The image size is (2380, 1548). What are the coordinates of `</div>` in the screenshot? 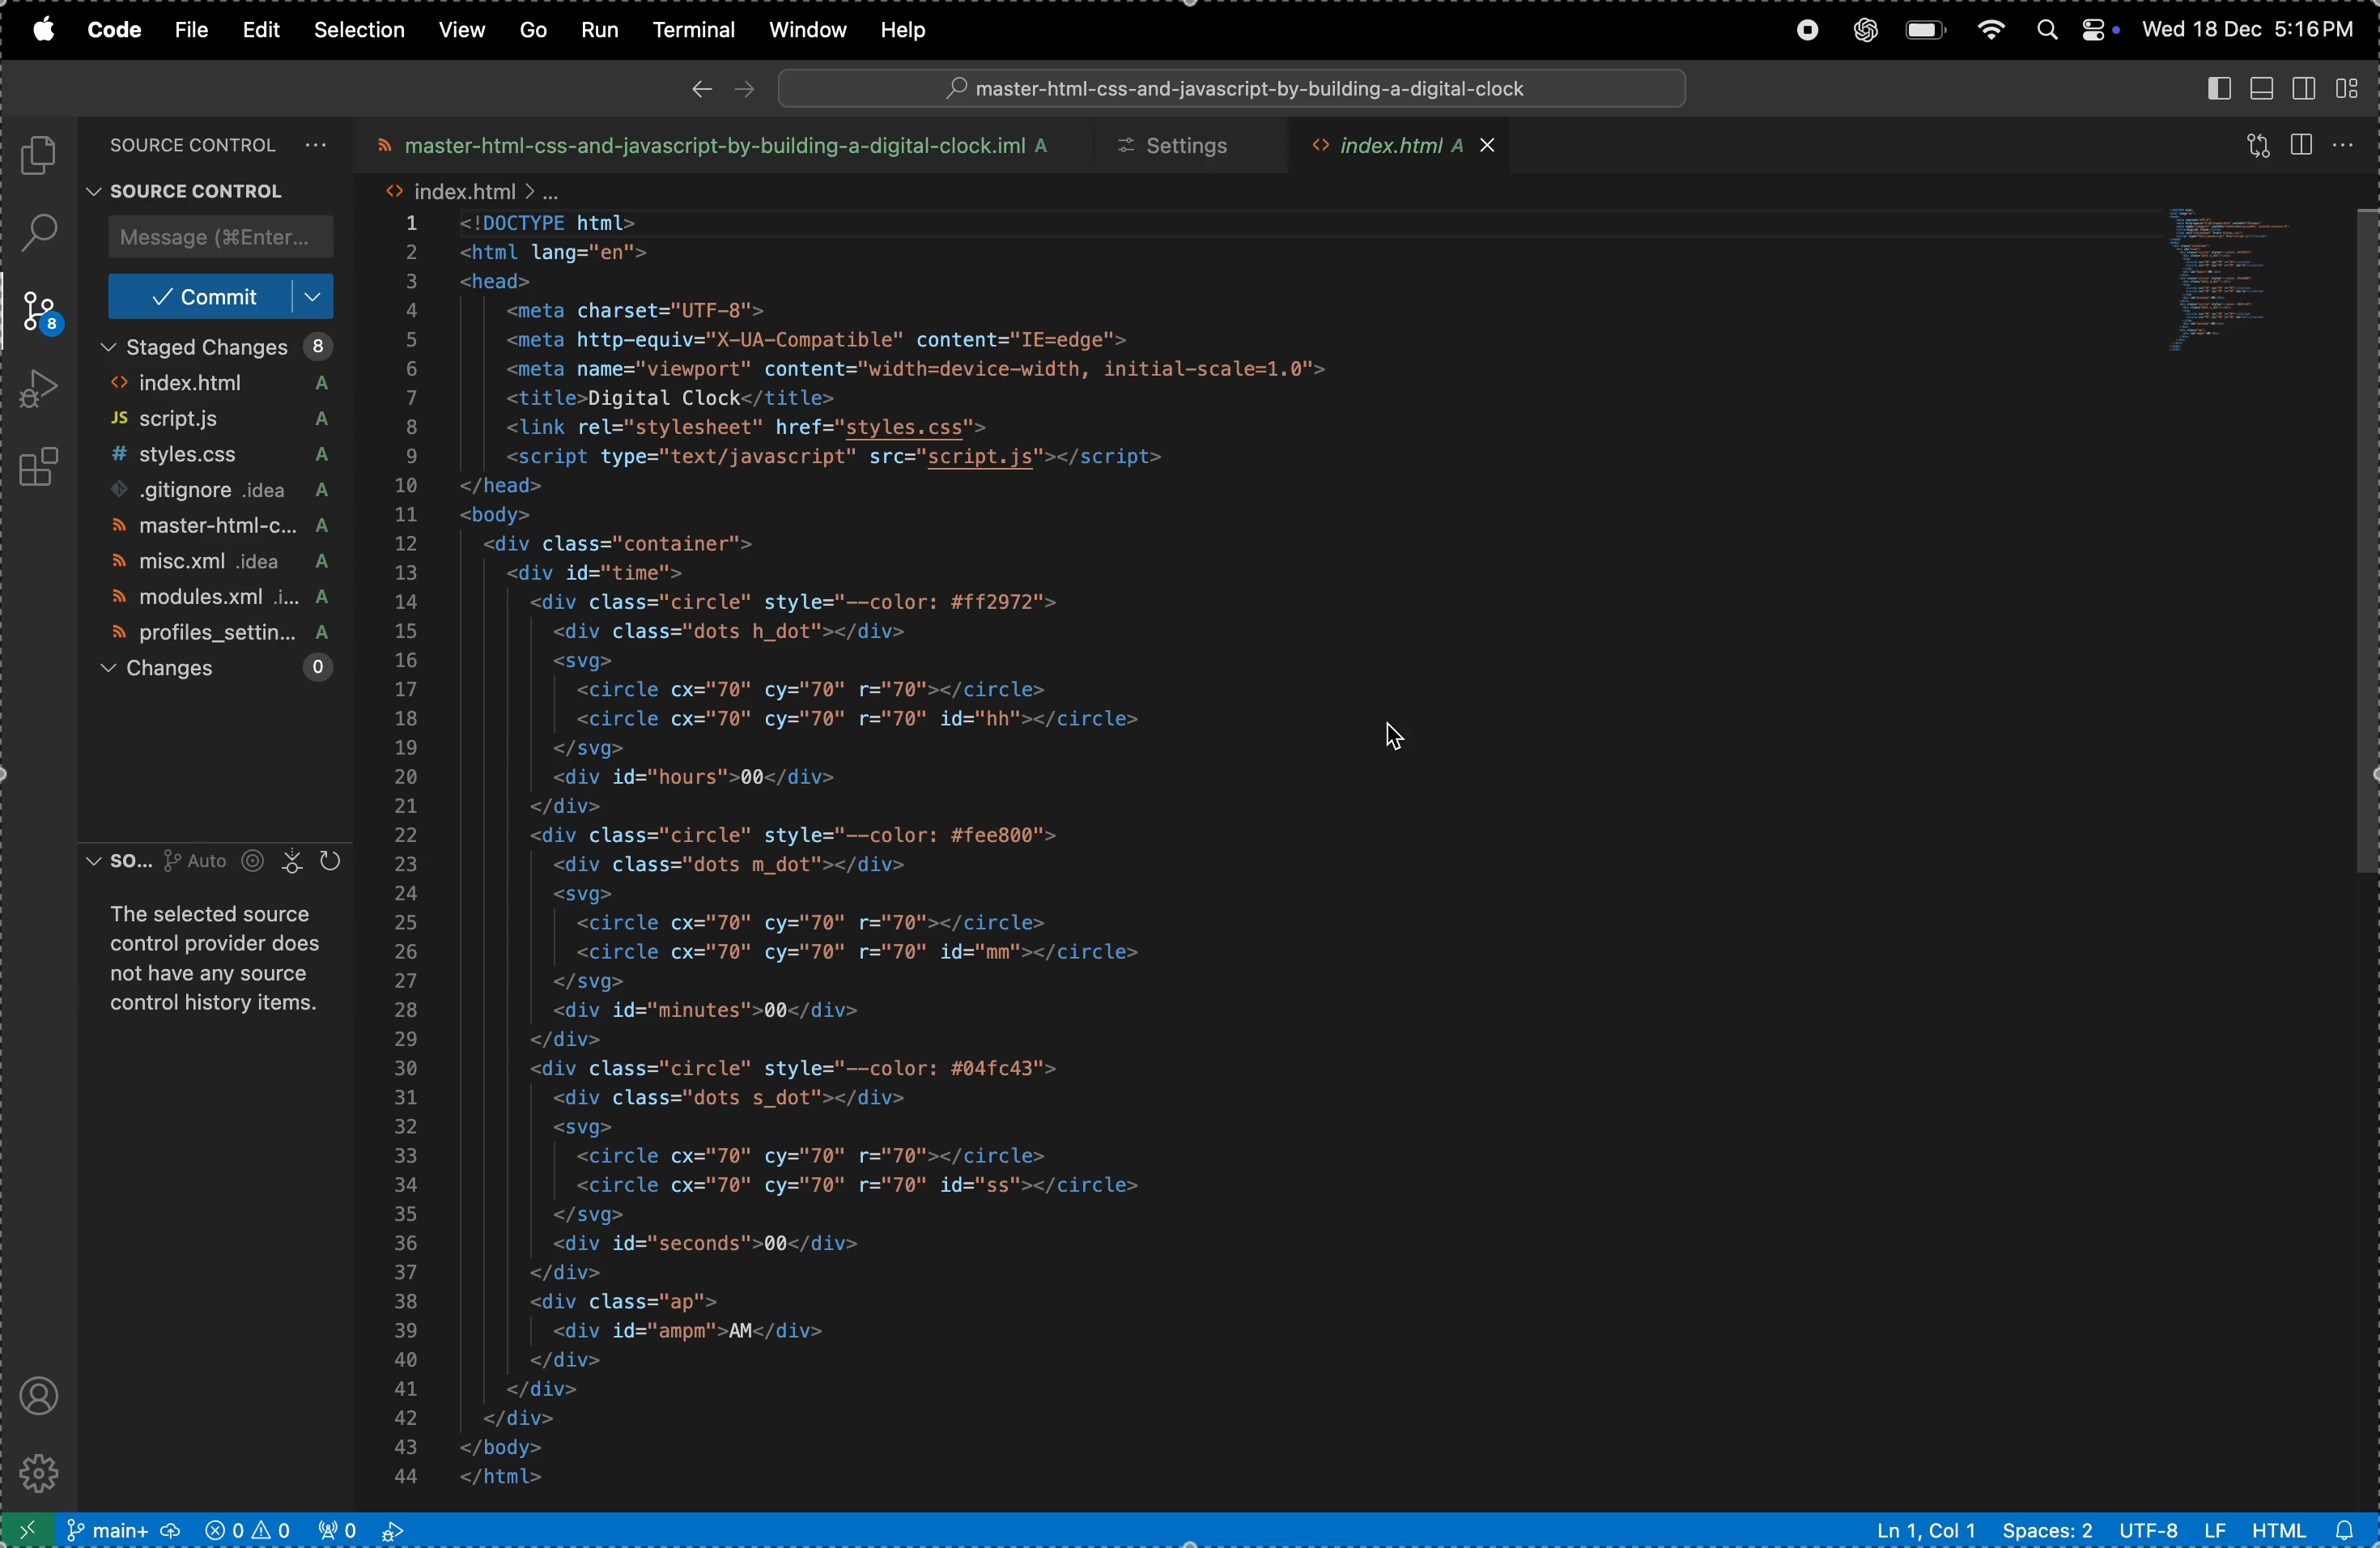 It's located at (570, 1039).